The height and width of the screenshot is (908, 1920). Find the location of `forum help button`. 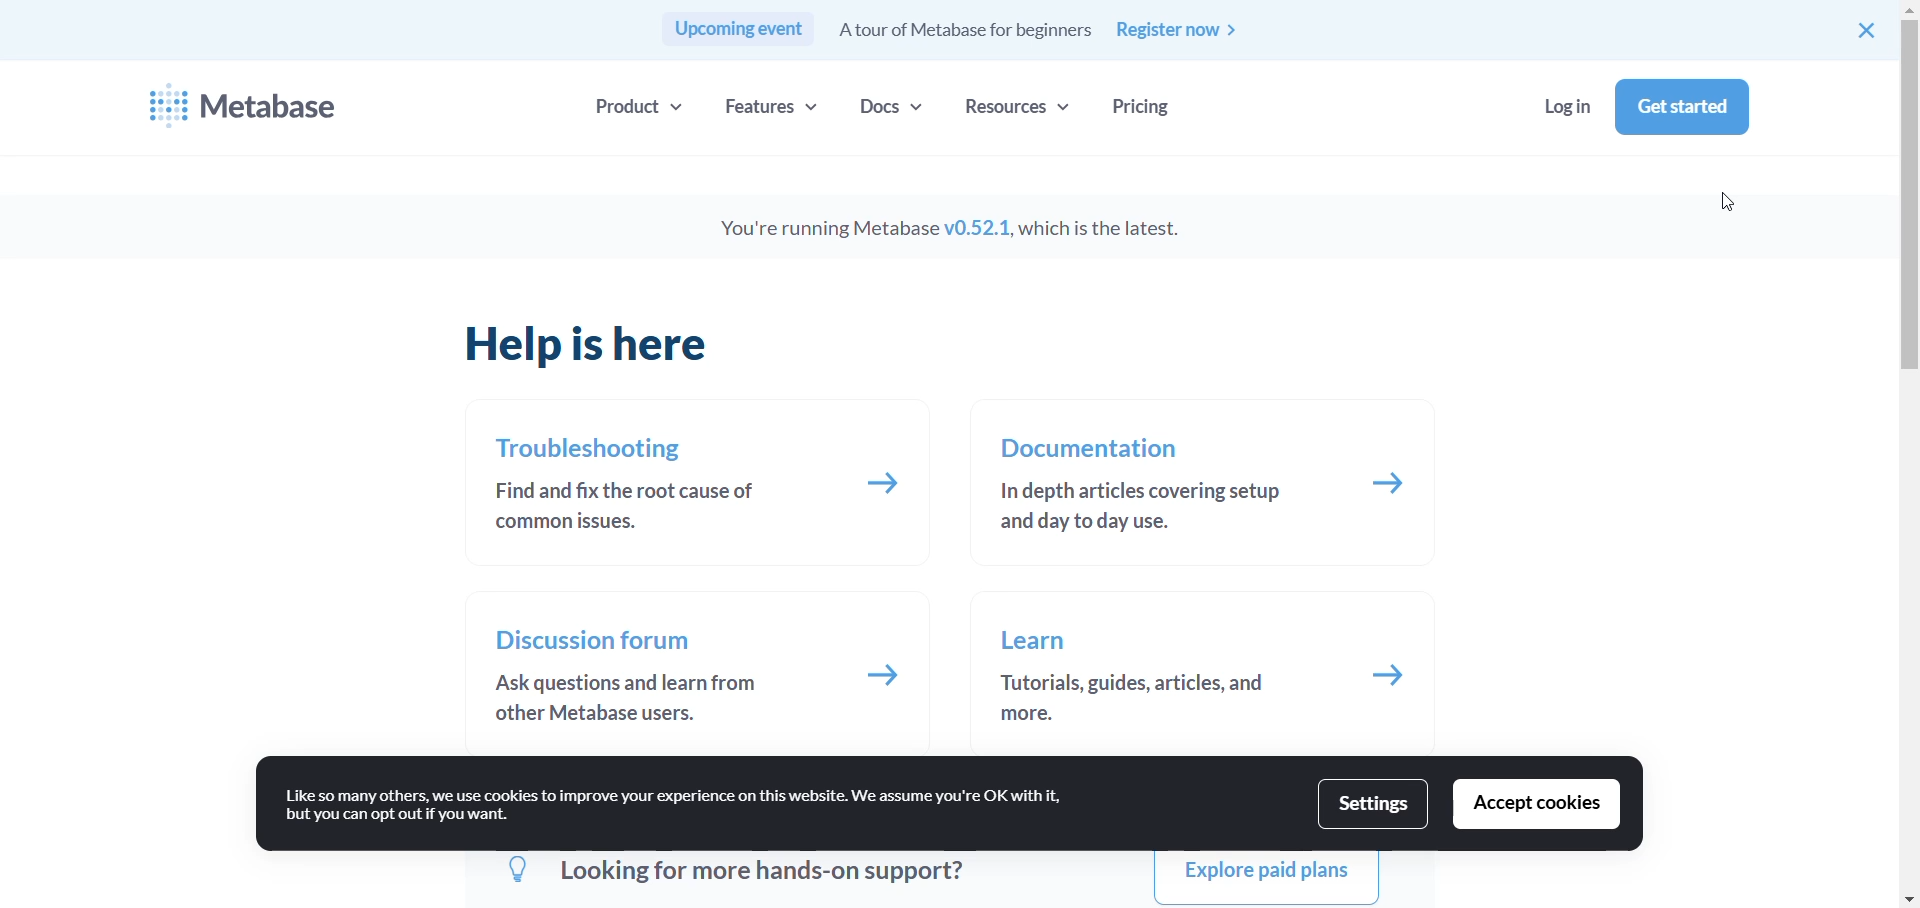

forum help button is located at coordinates (885, 675).